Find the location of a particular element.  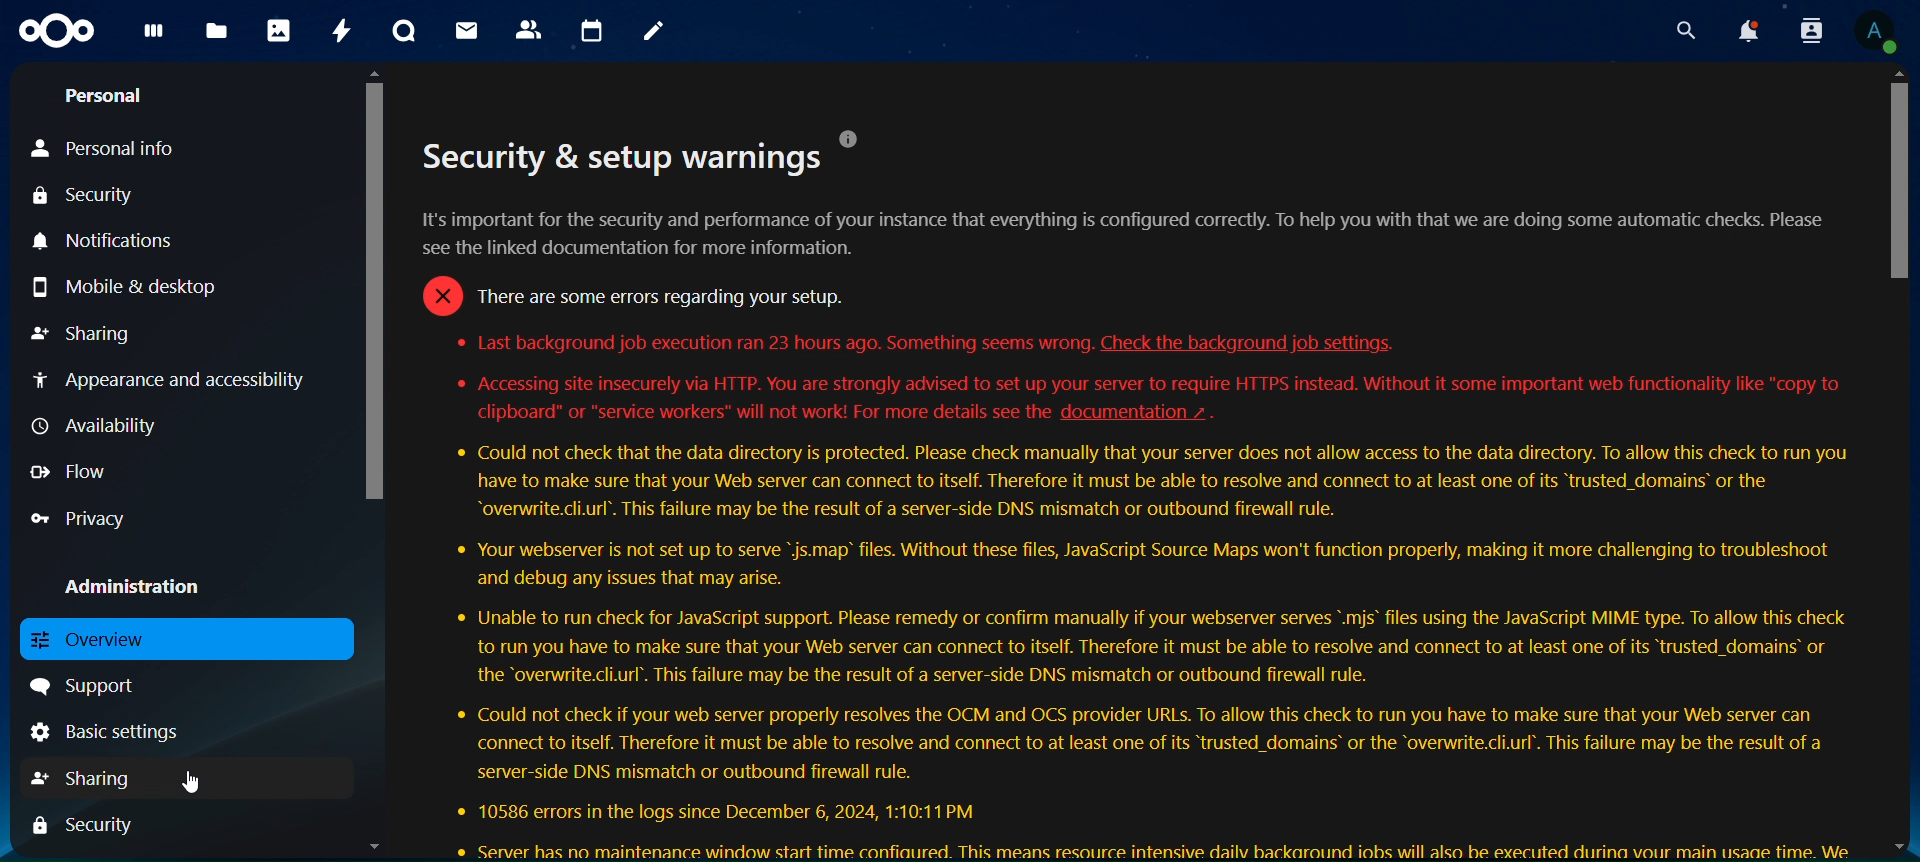

security is located at coordinates (83, 823).